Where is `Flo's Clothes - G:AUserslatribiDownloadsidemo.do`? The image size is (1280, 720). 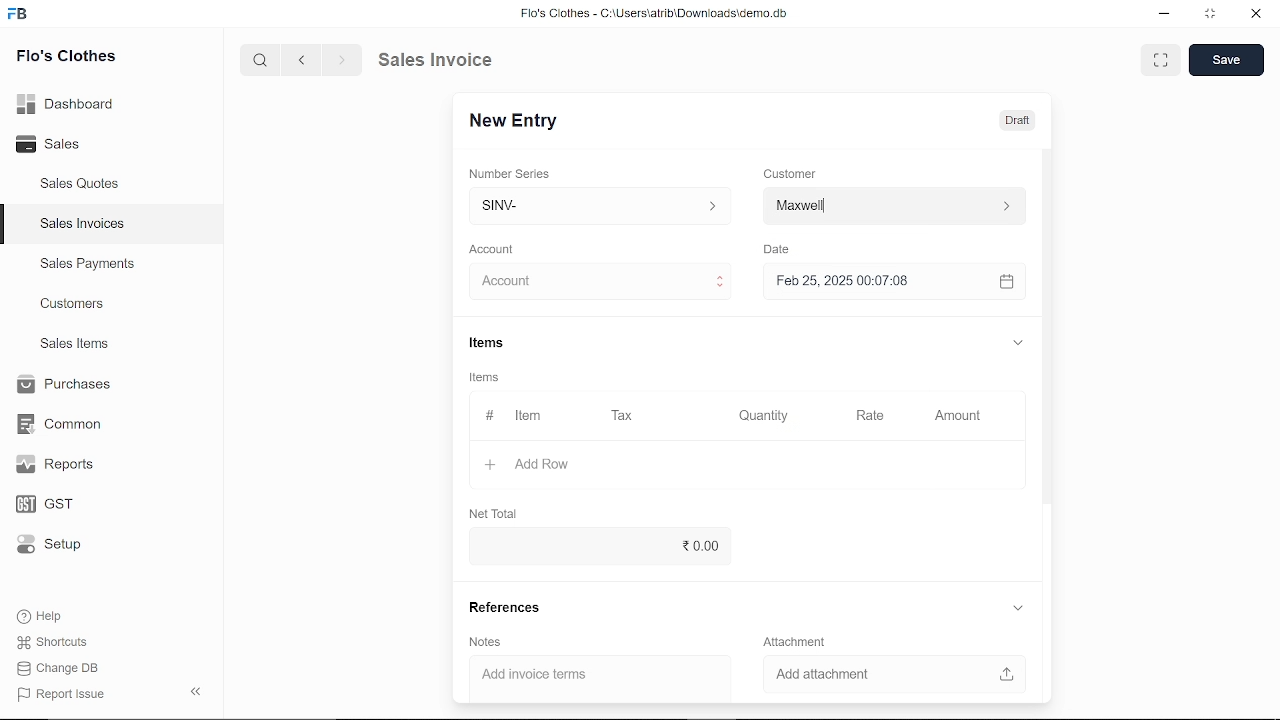 Flo's Clothes - G:AUserslatribiDownloadsidemo.do is located at coordinates (651, 13).